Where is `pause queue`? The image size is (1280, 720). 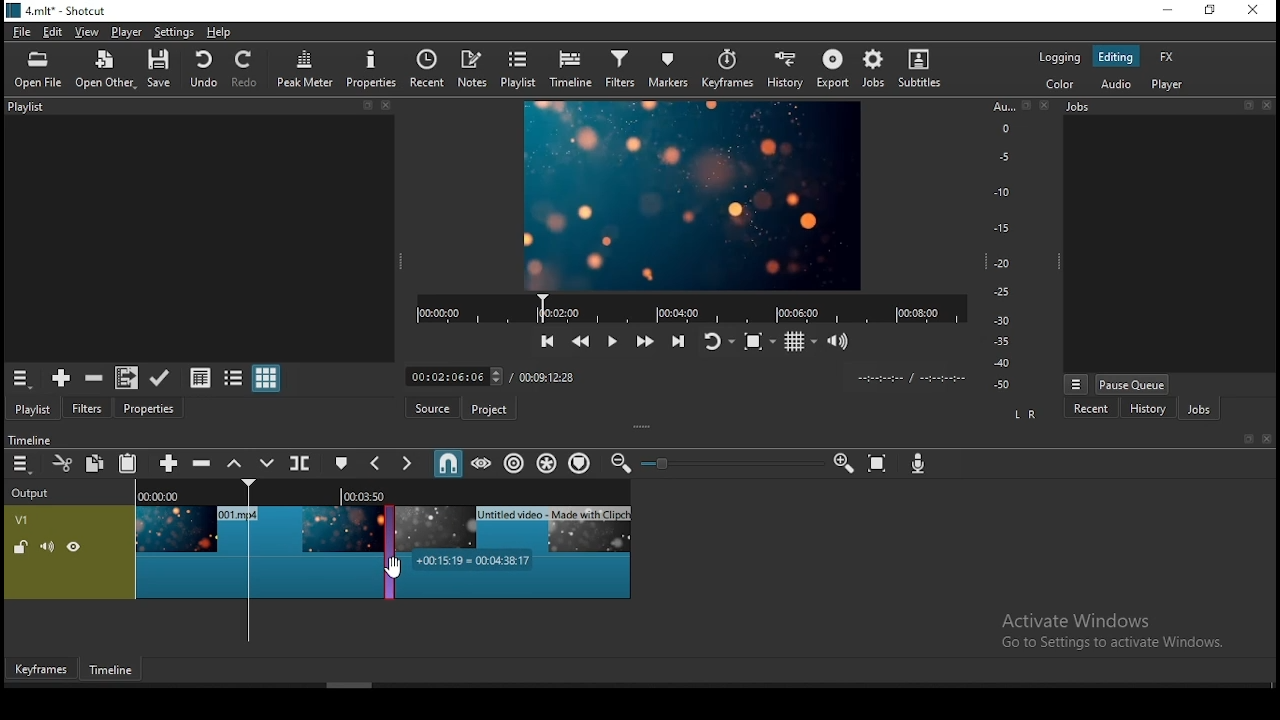 pause queue is located at coordinates (1132, 385).